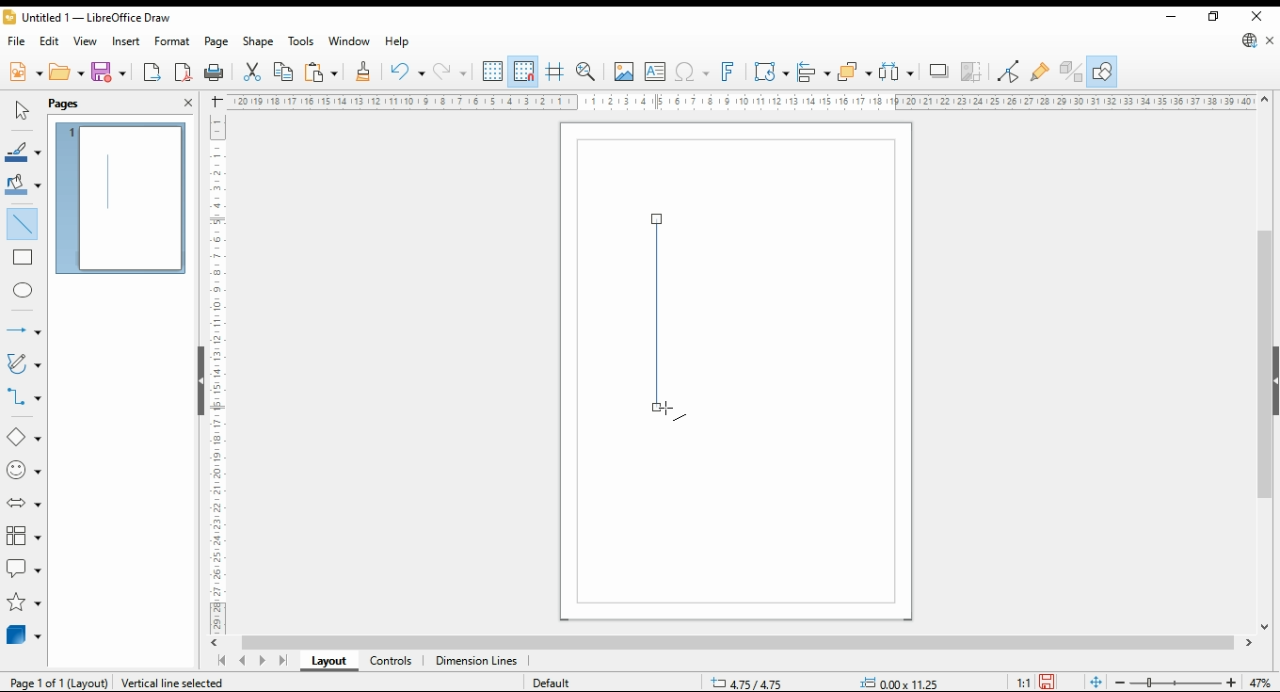  What do you see at coordinates (898, 72) in the screenshot?
I see `select at least three objects to distribute` at bounding box center [898, 72].